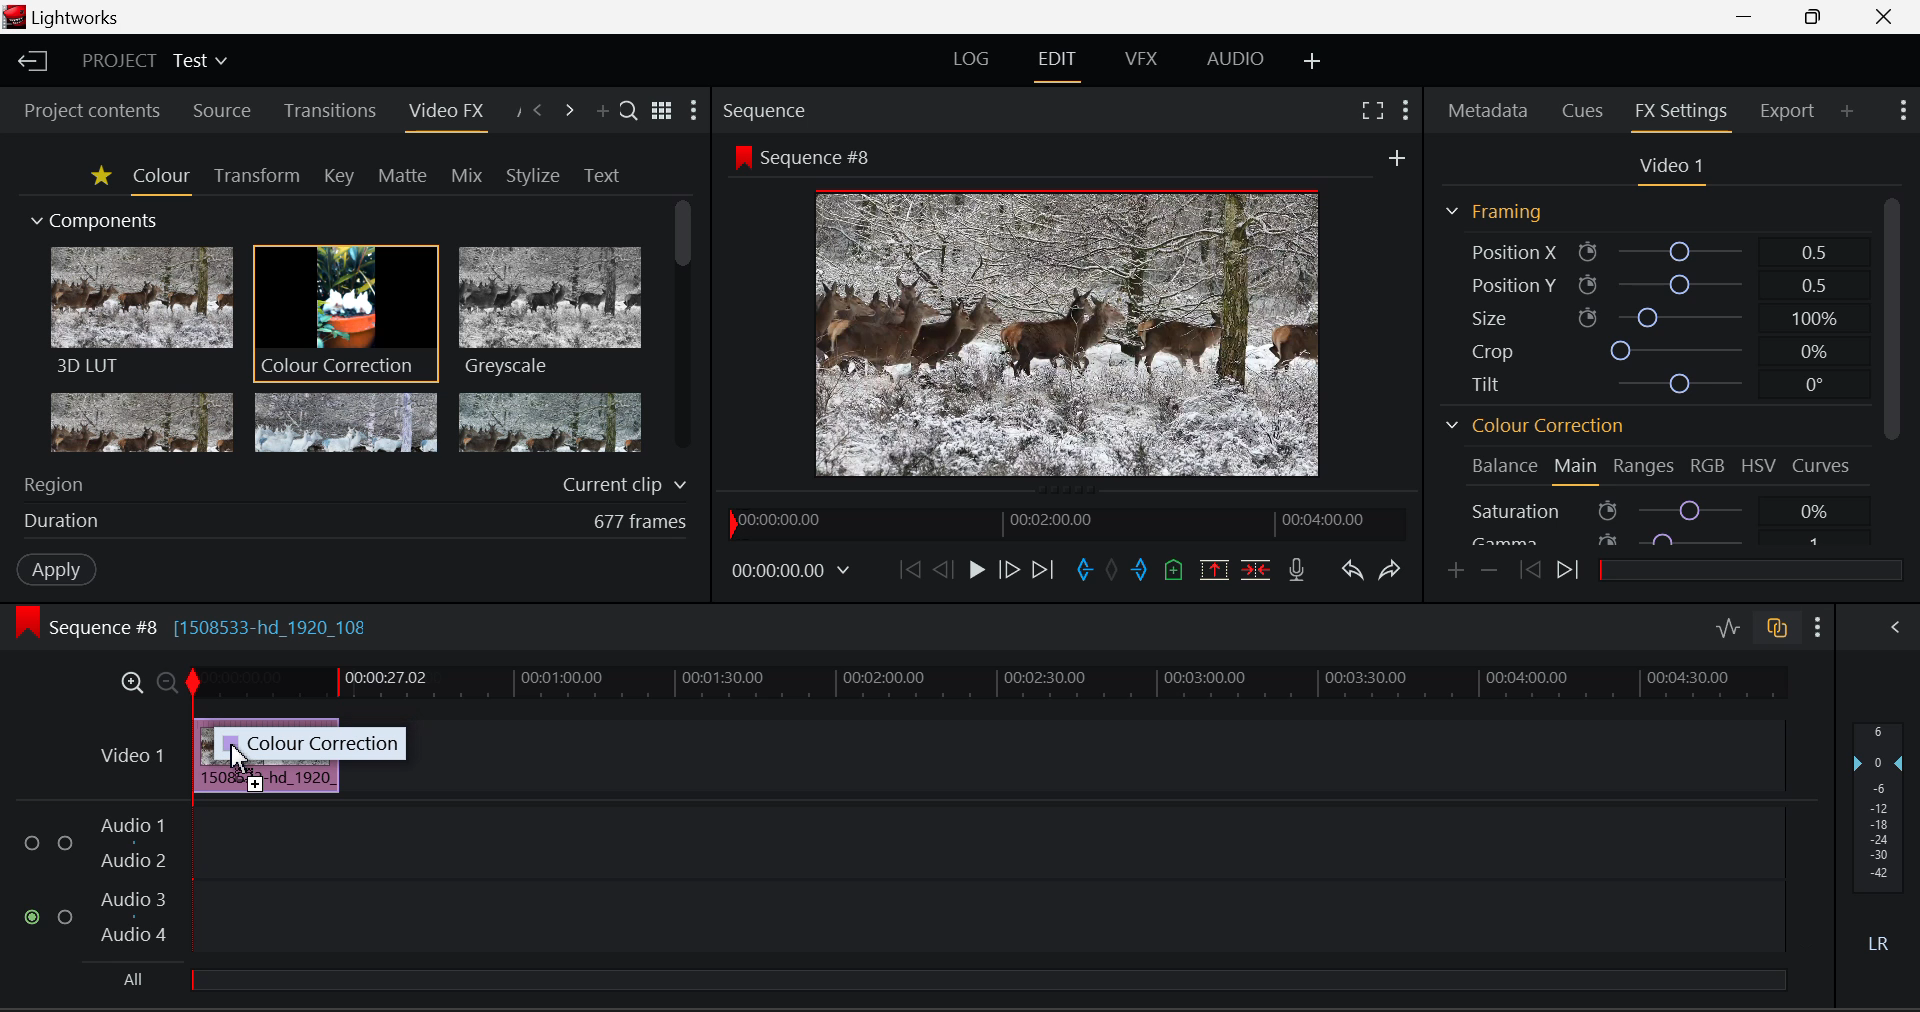 Image resolution: width=1920 pixels, height=1012 pixels. What do you see at coordinates (600, 110) in the screenshot?
I see `Add Panel` at bounding box center [600, 110].